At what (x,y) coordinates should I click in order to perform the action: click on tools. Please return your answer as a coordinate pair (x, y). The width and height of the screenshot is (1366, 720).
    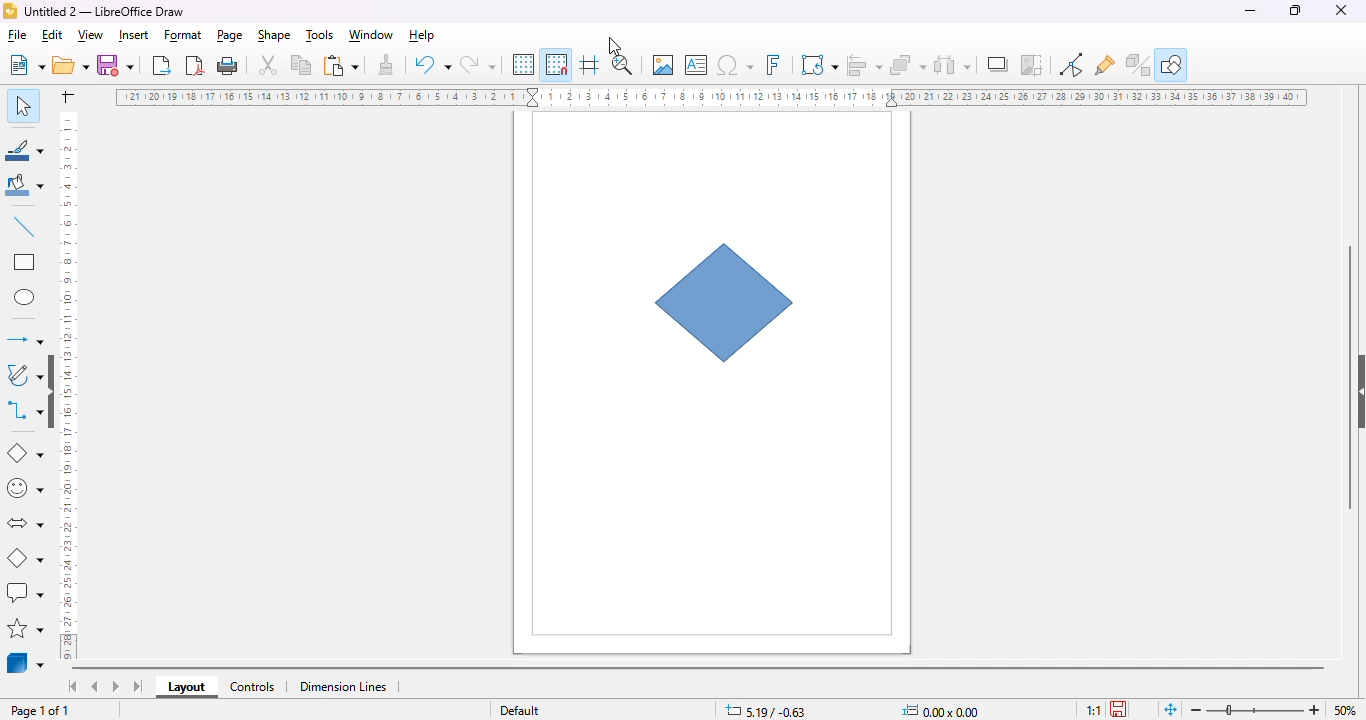
    Looking at the image, I should click on (318, 36).